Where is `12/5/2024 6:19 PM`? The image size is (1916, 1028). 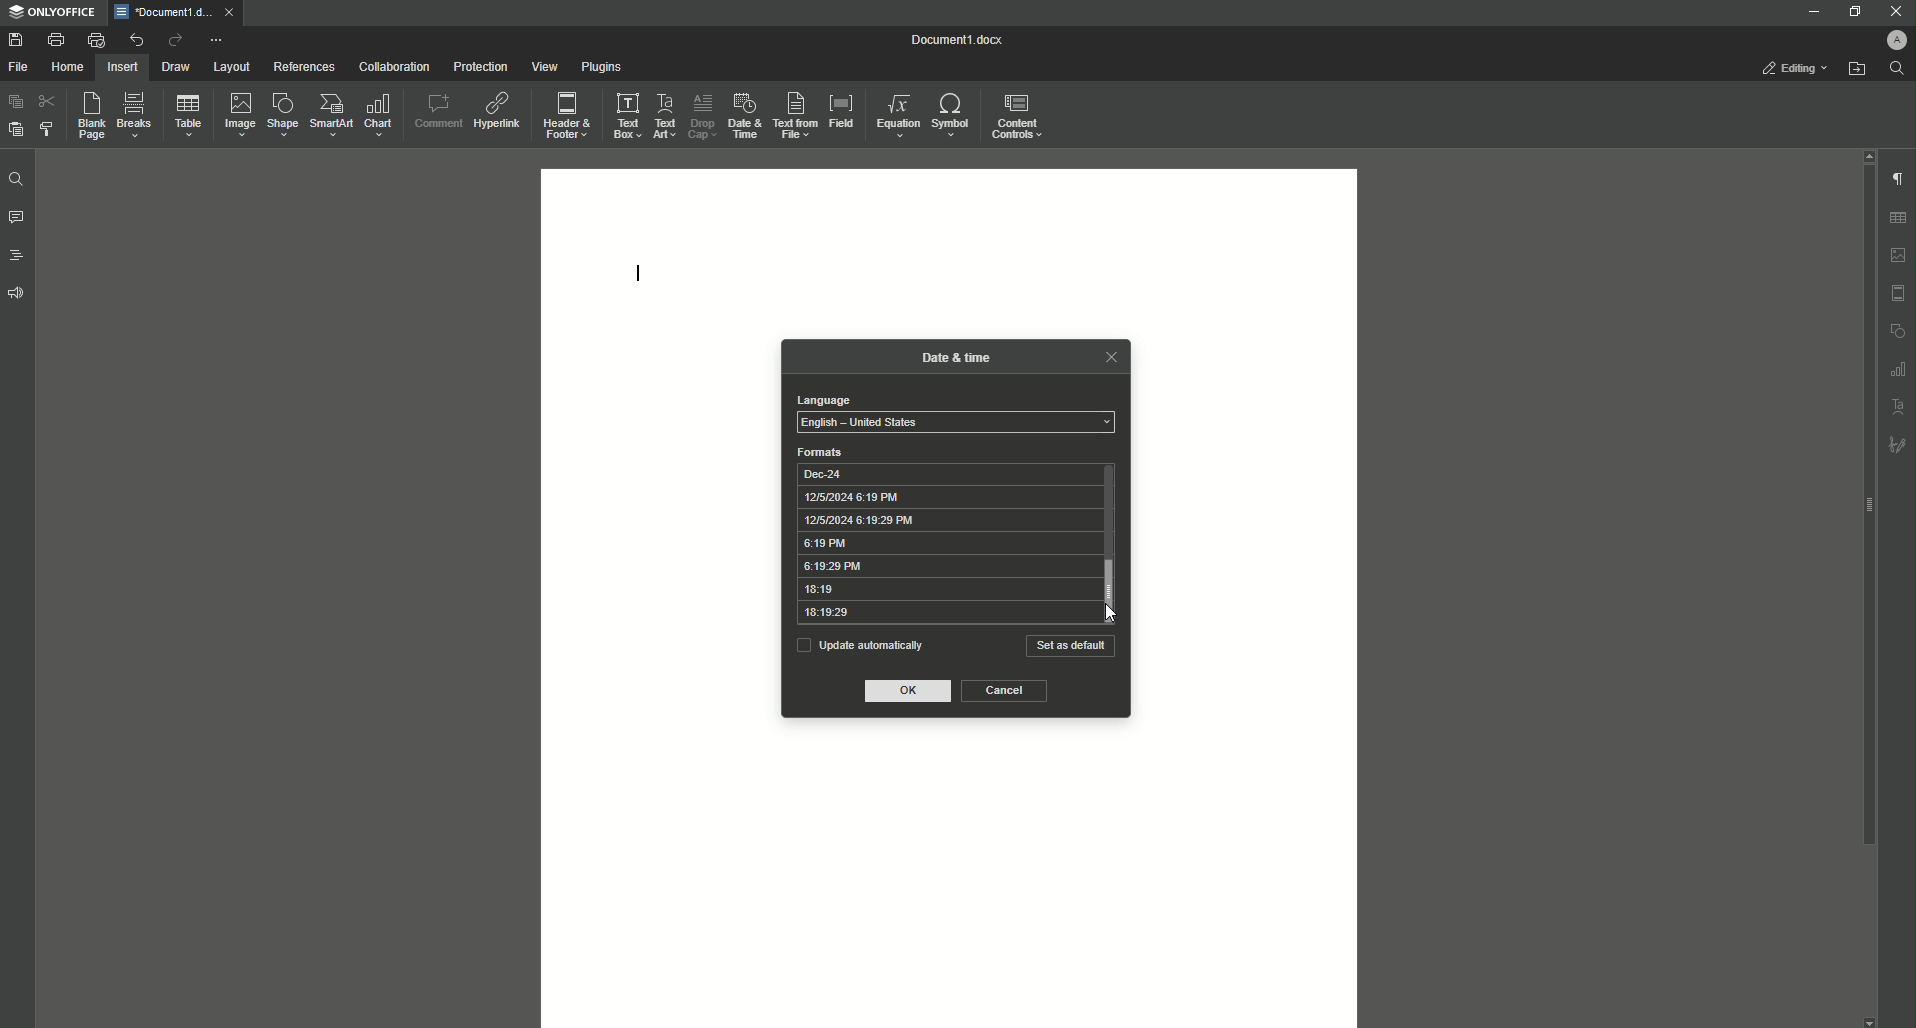
12/5/2024 6:19 PM is located at coordinates (946, 497).